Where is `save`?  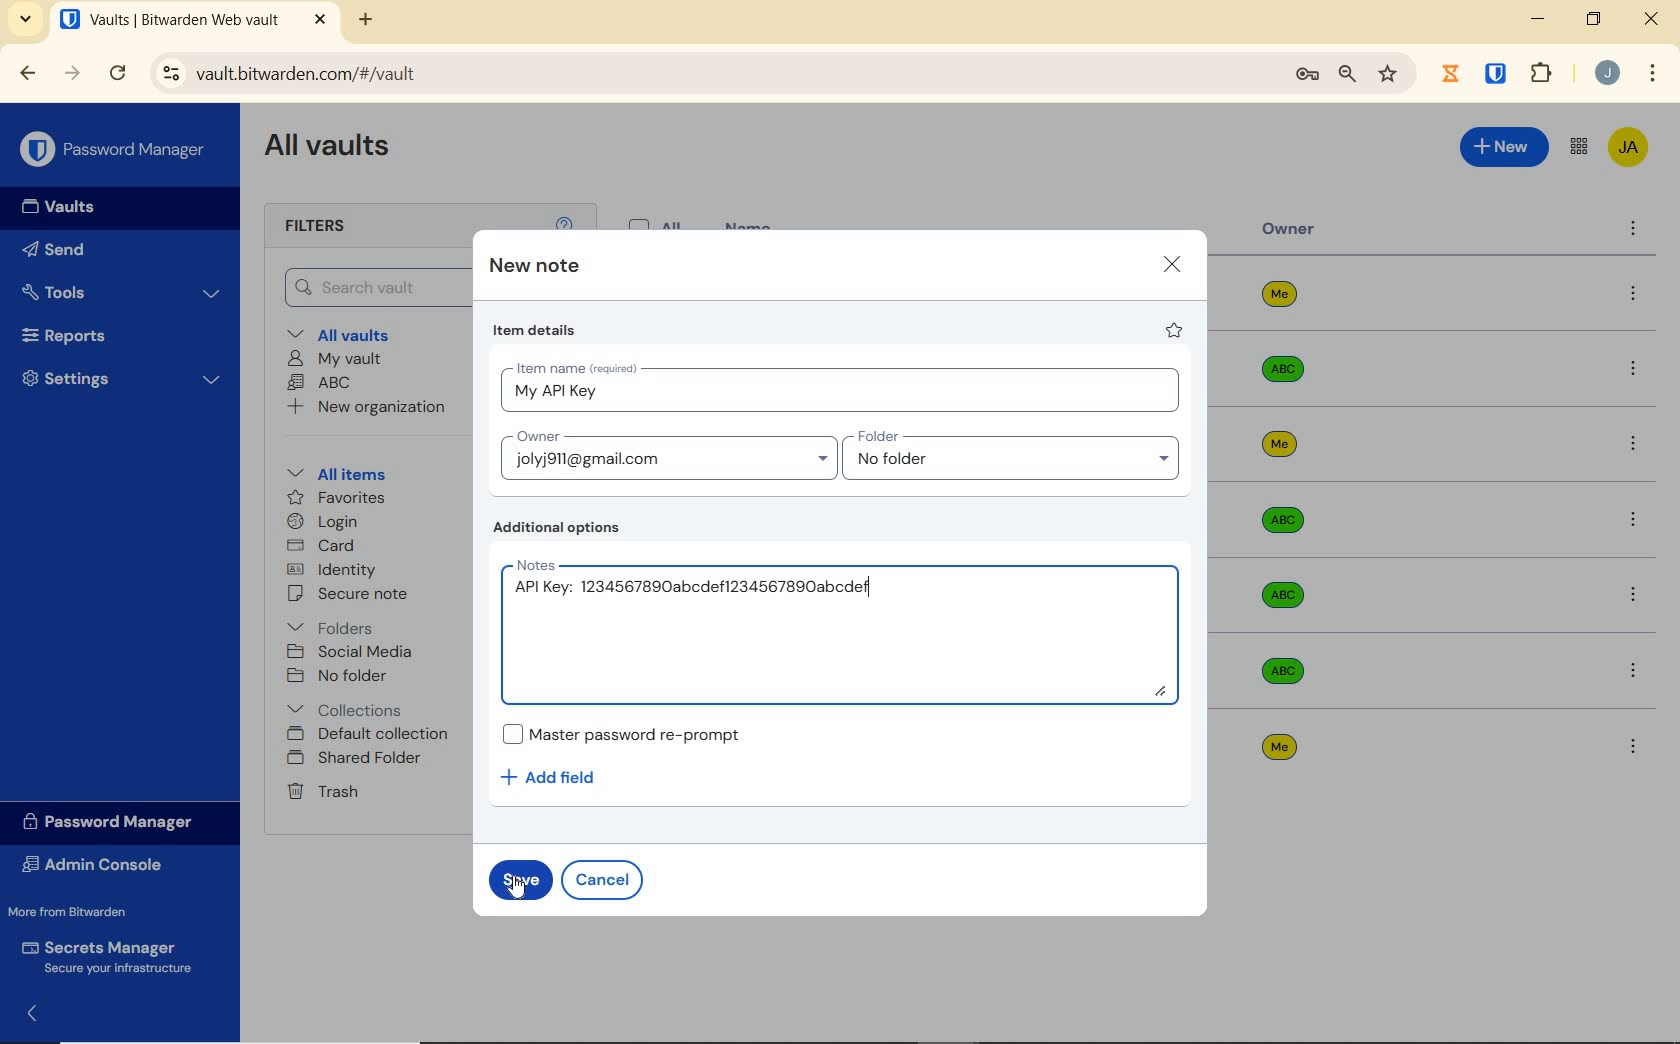 save is located at coordinates (518, 884).